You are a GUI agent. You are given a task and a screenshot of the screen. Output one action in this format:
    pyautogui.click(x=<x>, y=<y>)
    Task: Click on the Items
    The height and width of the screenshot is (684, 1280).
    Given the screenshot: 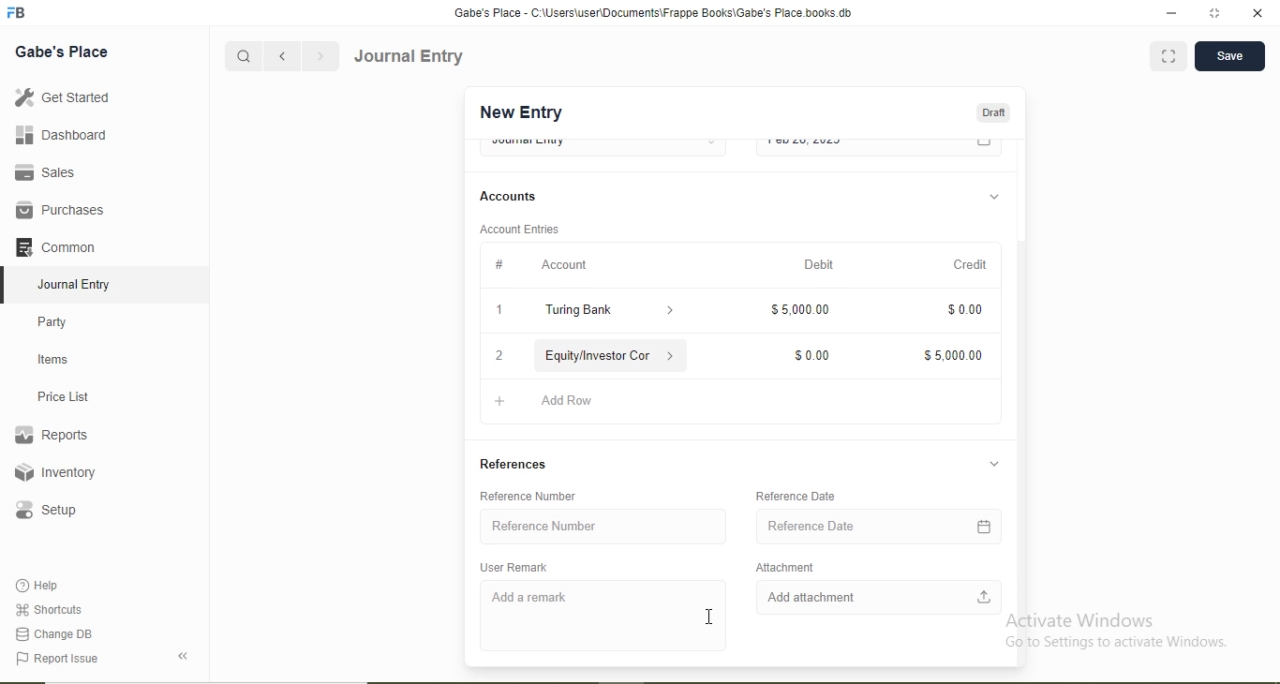 What is the action you would take?
    pyautogui.click(x=53, y=359)
    